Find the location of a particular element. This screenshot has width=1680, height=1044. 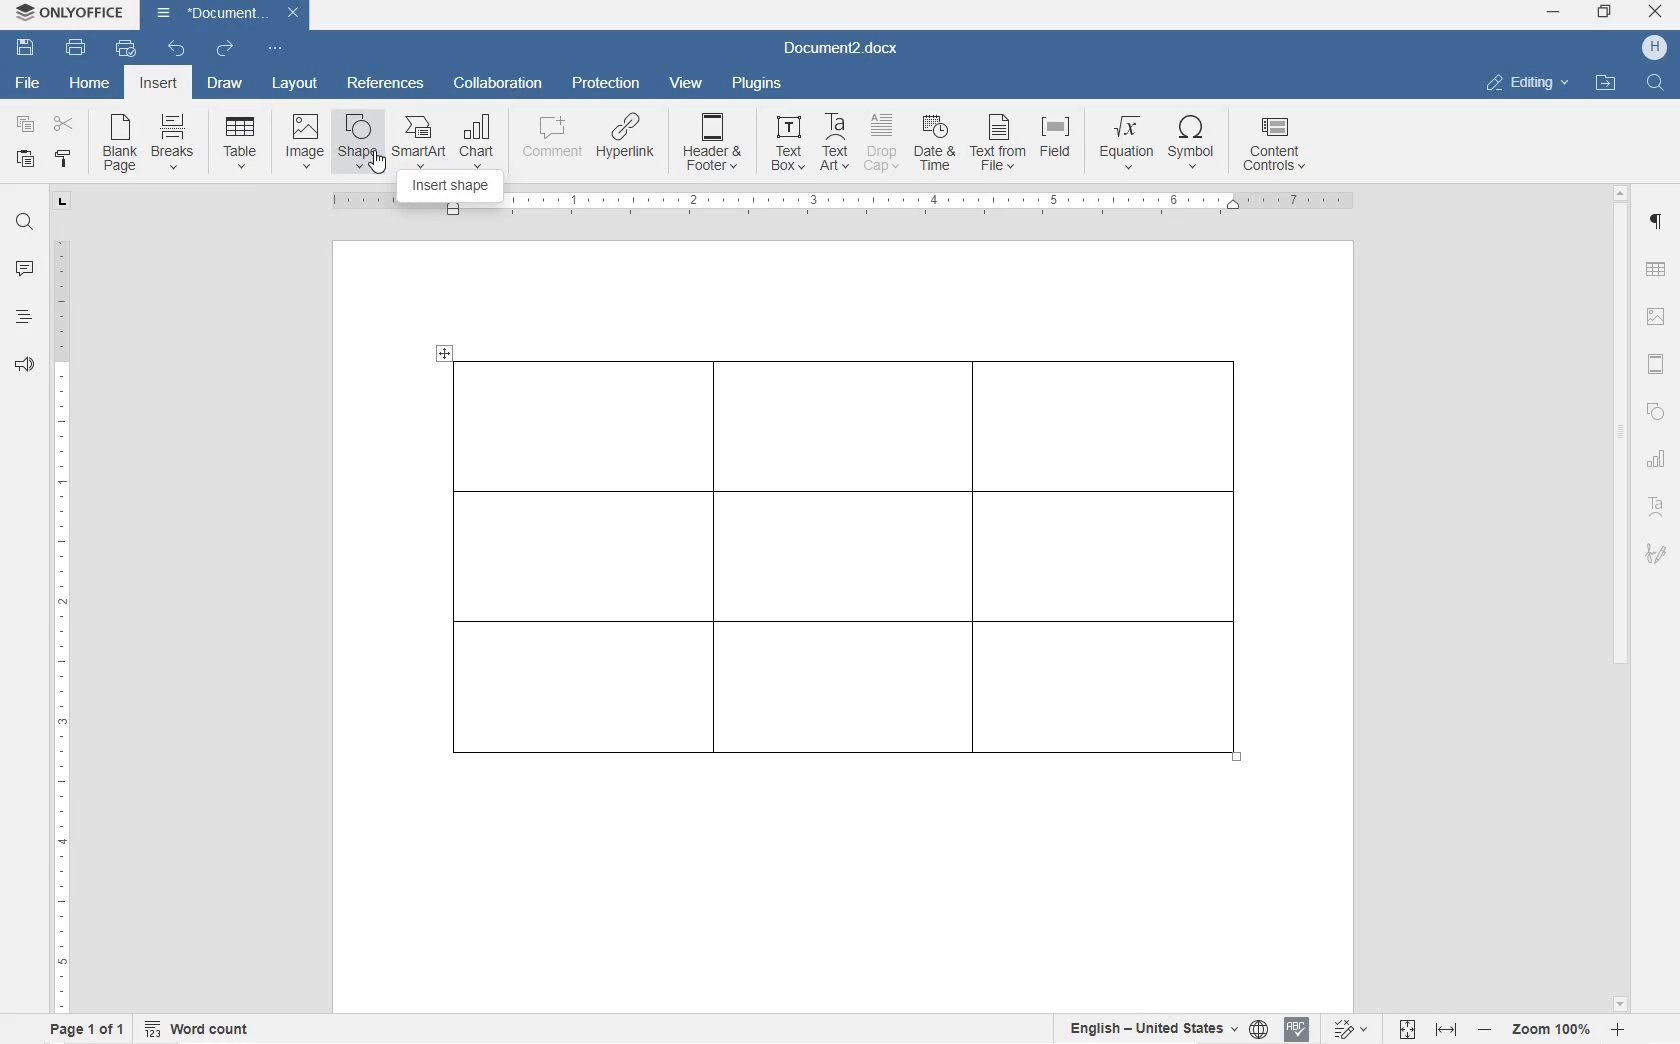

headings is located at coordinates (24, 317).